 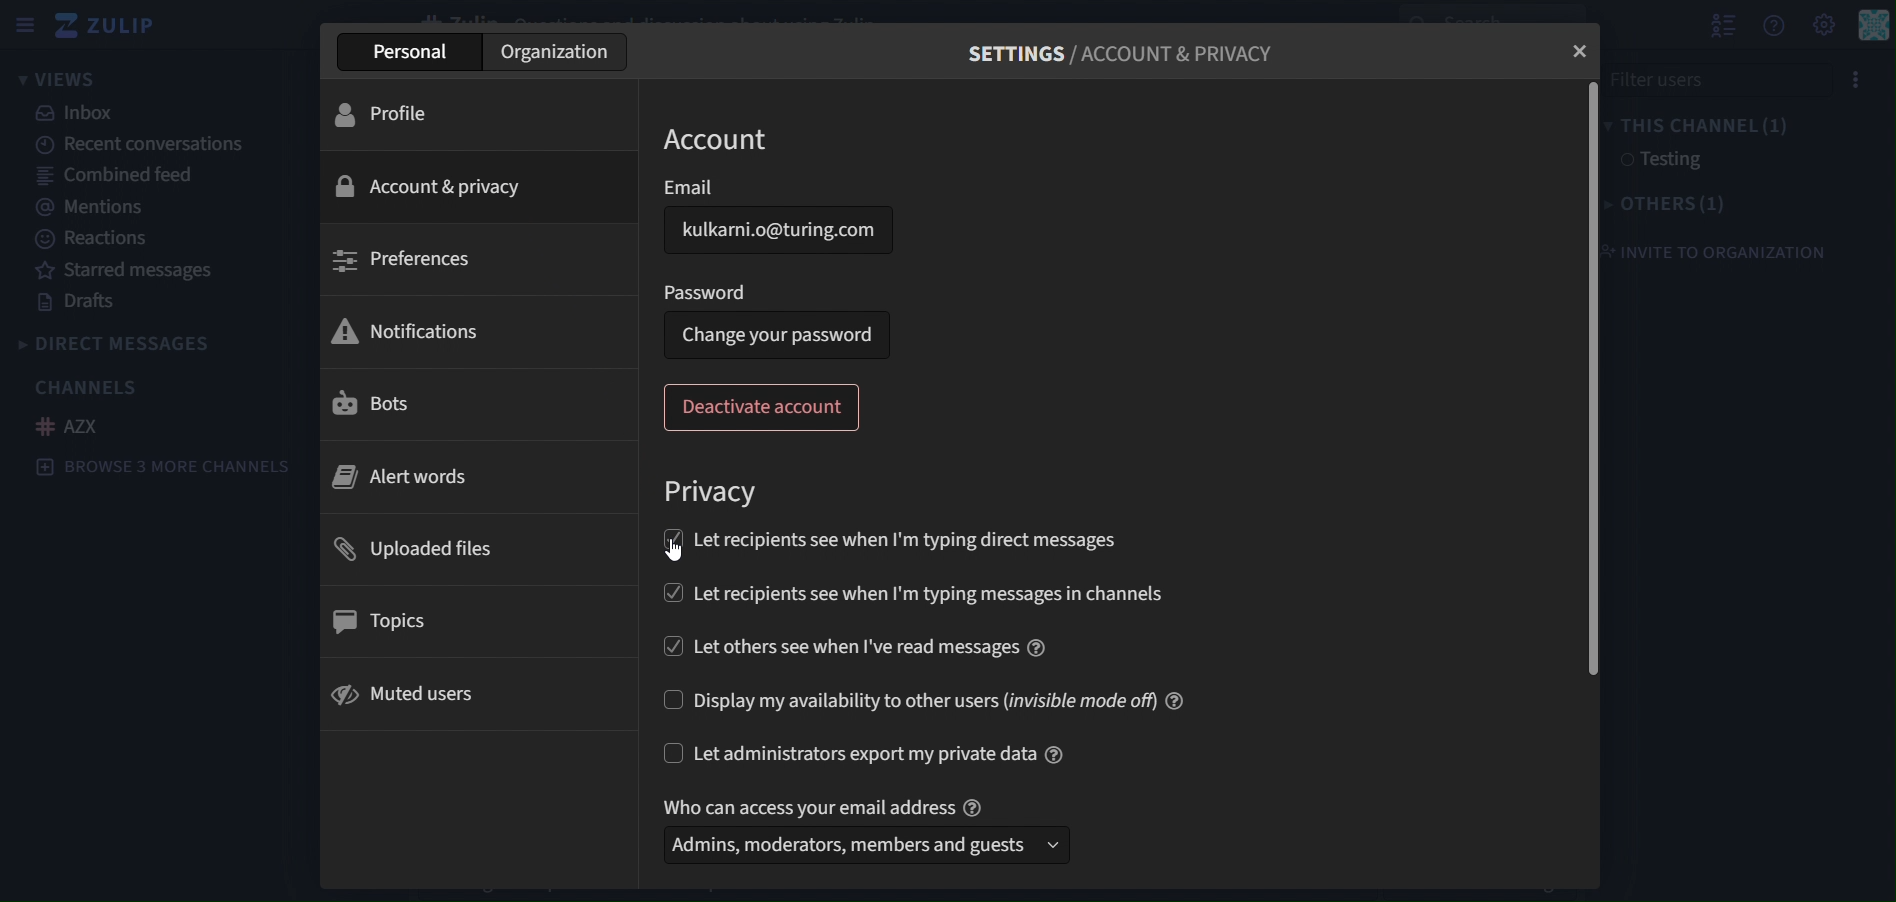 What do you see at coordinates (922, 696) in the screenshot?
I see `display my availability to other users ` at bounding box center [922, 696].